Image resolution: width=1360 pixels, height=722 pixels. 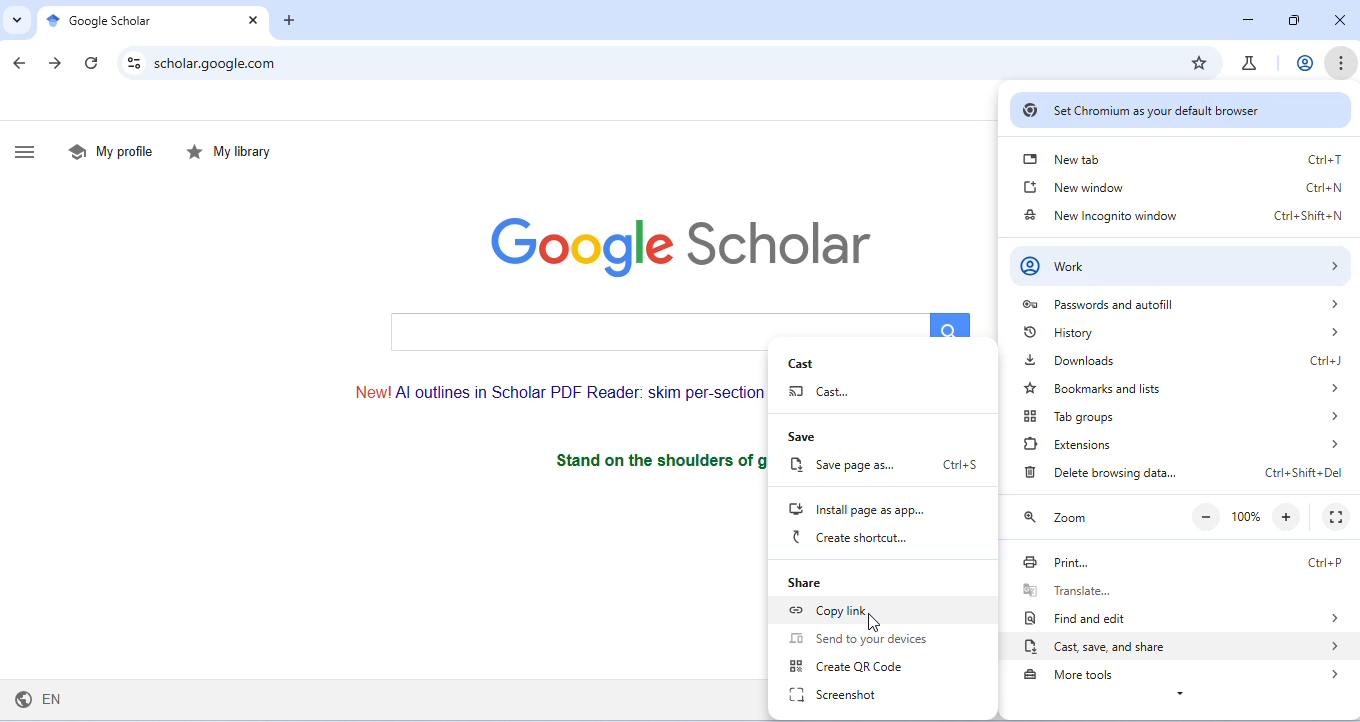 What do you see at coordinates (111, 150) in the screenshot?
I see `my profile` at bounding box center [111, 150].